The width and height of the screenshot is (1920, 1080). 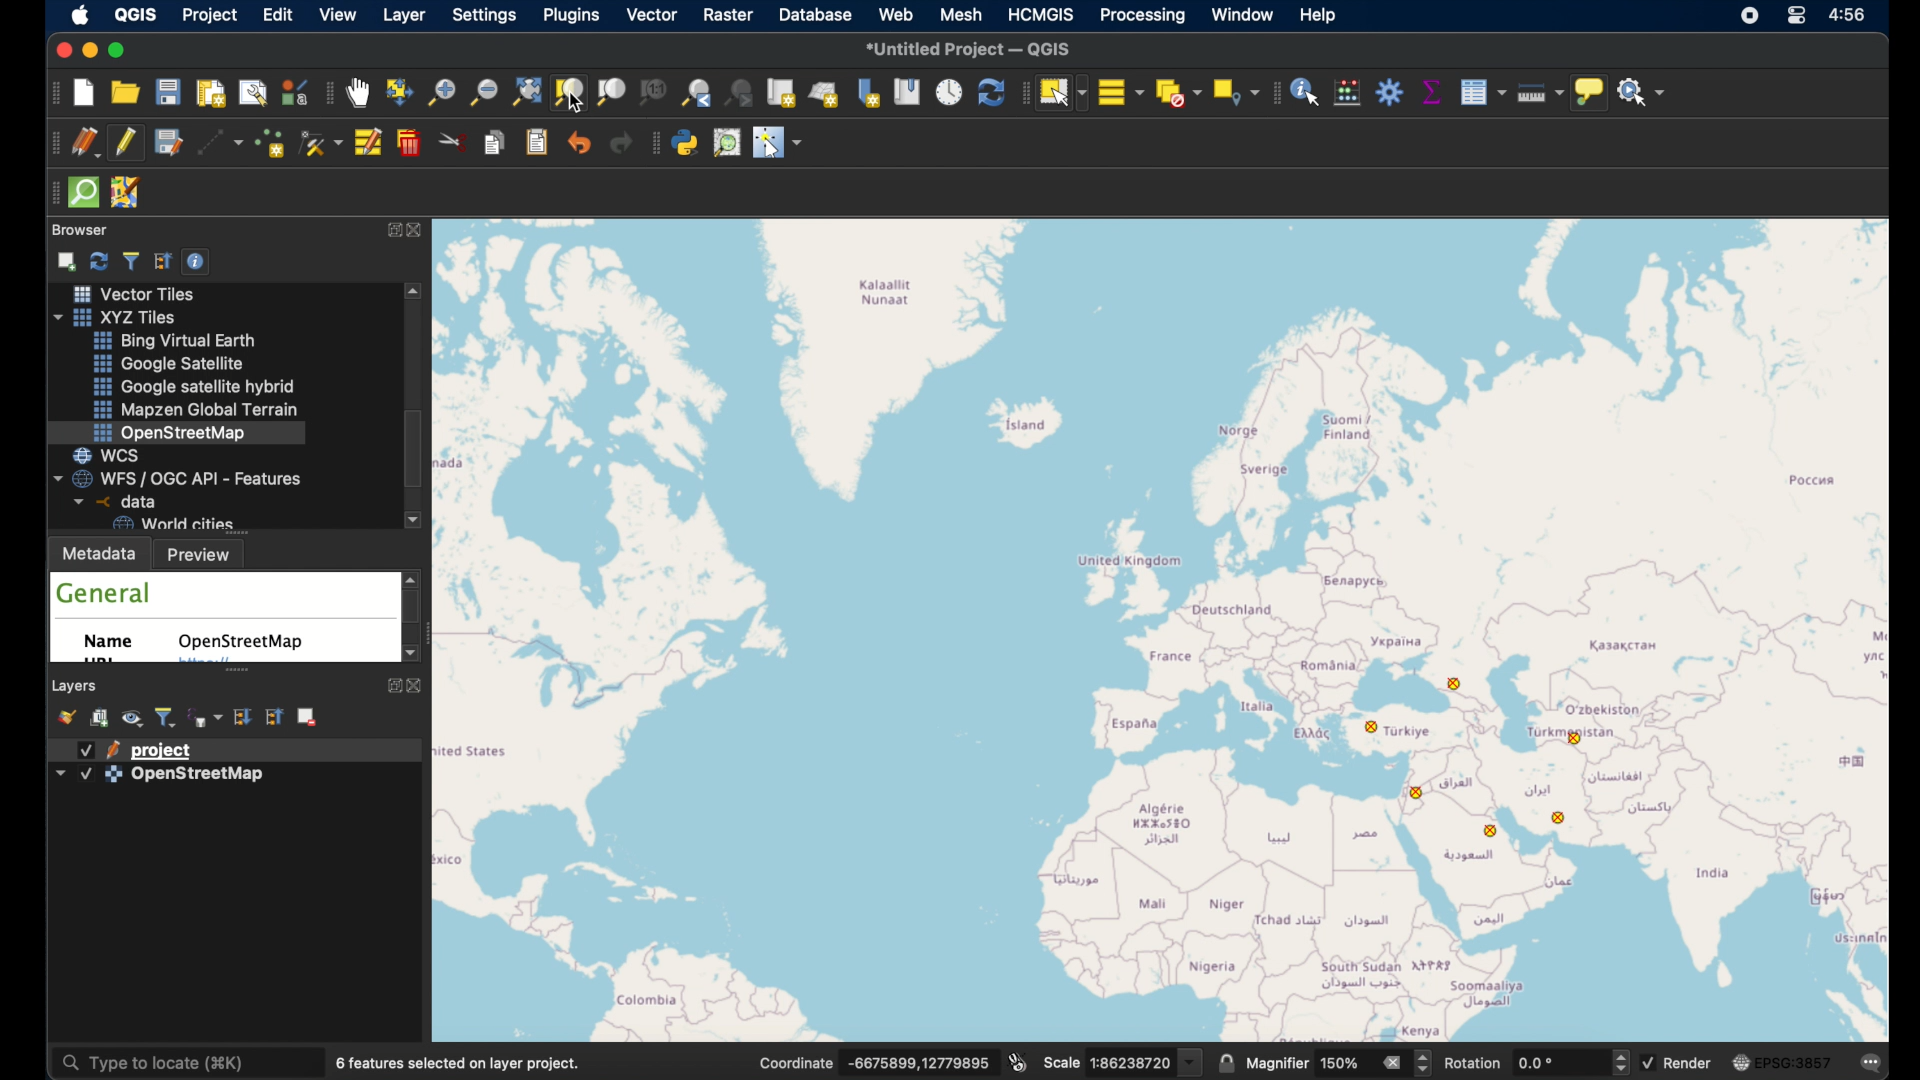 What do you see at coordinates (897, 14) in the screenshot?
I see `web` at bounding box center [897, 14].